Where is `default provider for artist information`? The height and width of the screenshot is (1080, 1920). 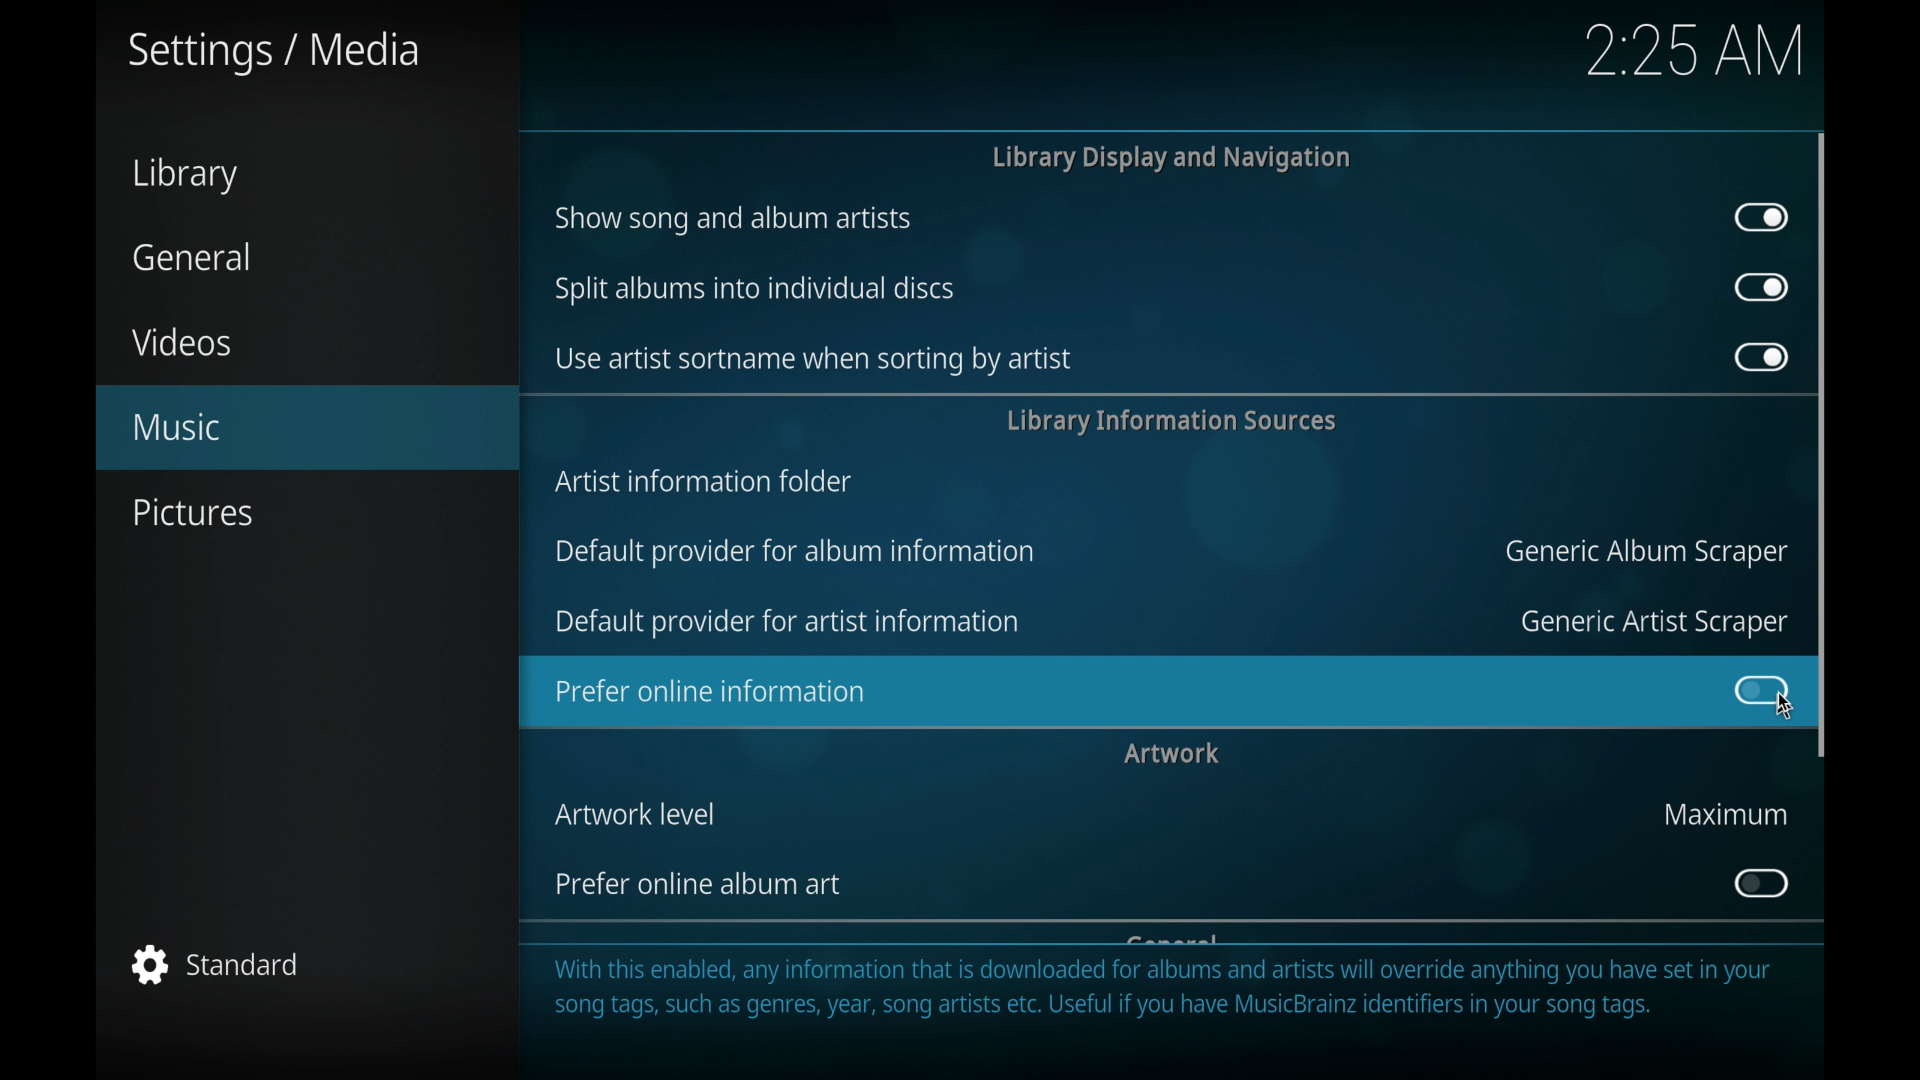
default provider for artist information is located at coordinates (788, 623).